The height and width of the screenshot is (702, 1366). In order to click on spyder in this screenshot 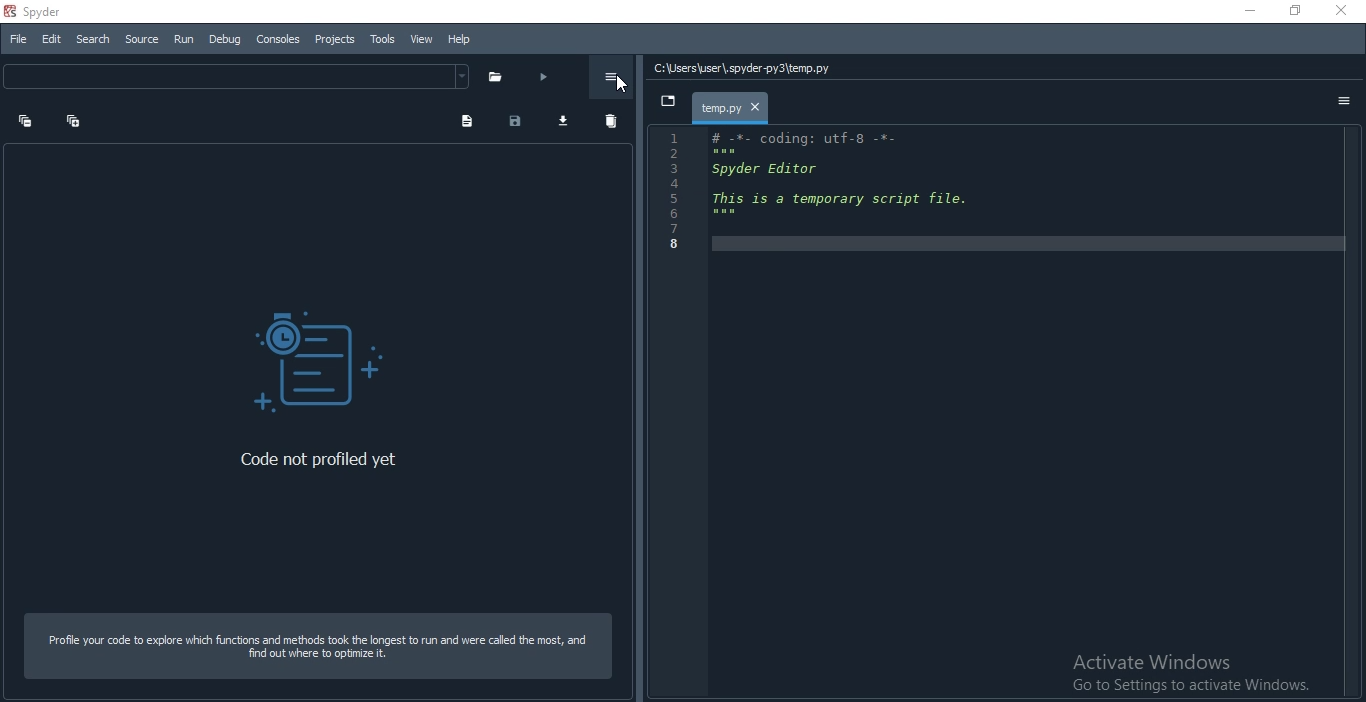, I will do `click(43, 11)`.